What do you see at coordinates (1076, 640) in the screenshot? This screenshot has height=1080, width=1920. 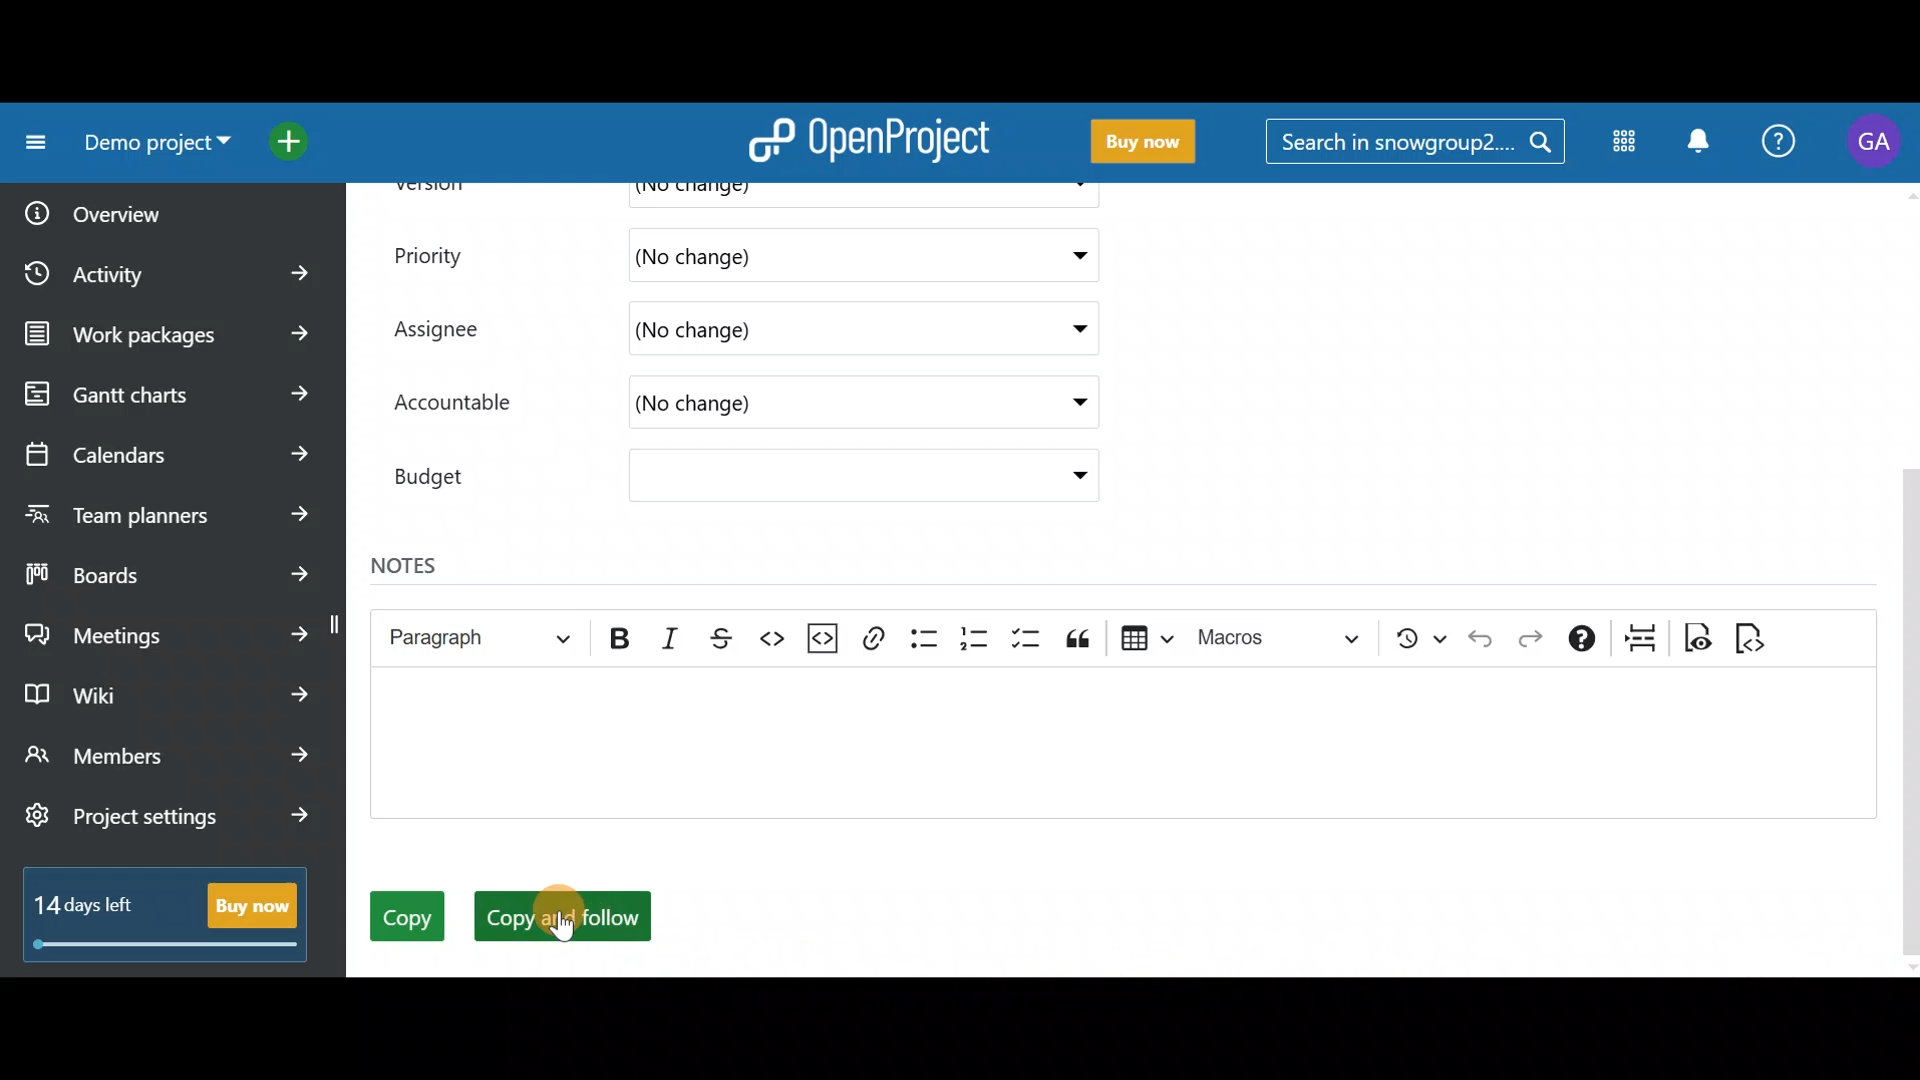 I see `Block quote` at bounding box center [1076, 640].